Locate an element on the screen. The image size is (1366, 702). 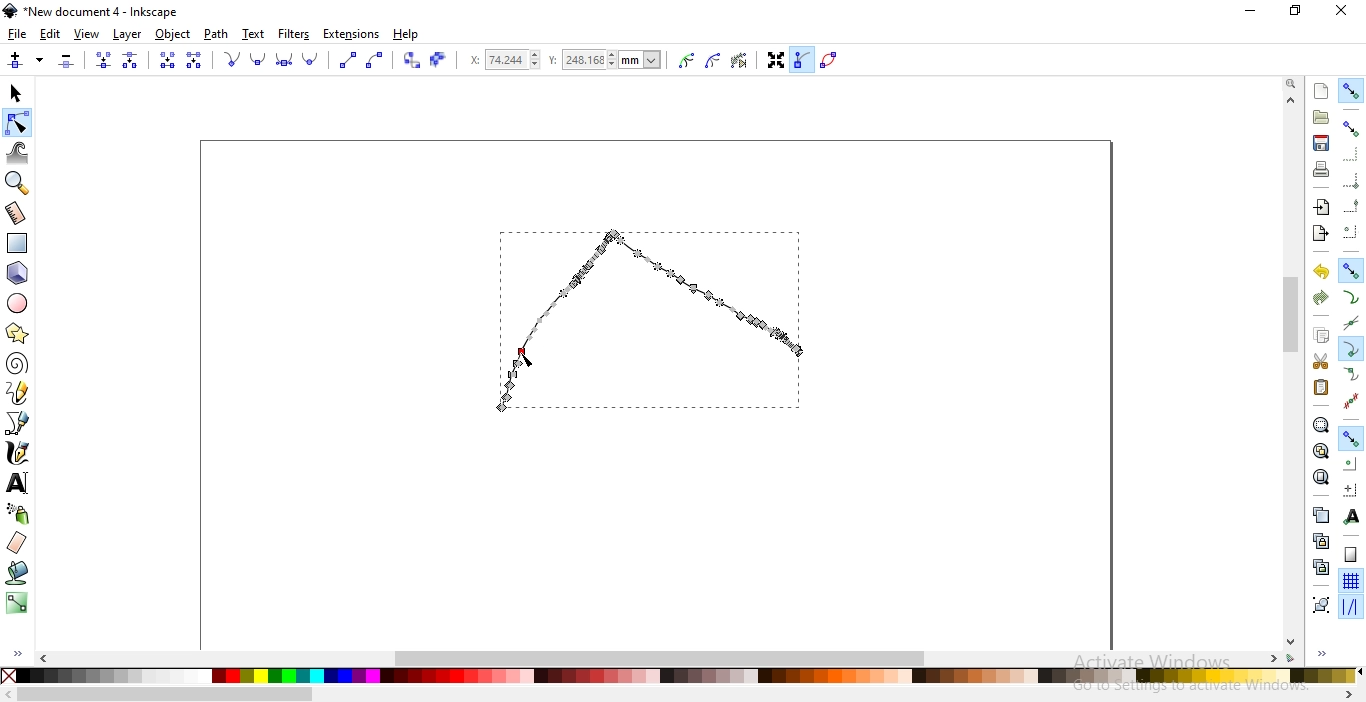
snapping centers of bounding boxes is located at coordinates (1351, 231).